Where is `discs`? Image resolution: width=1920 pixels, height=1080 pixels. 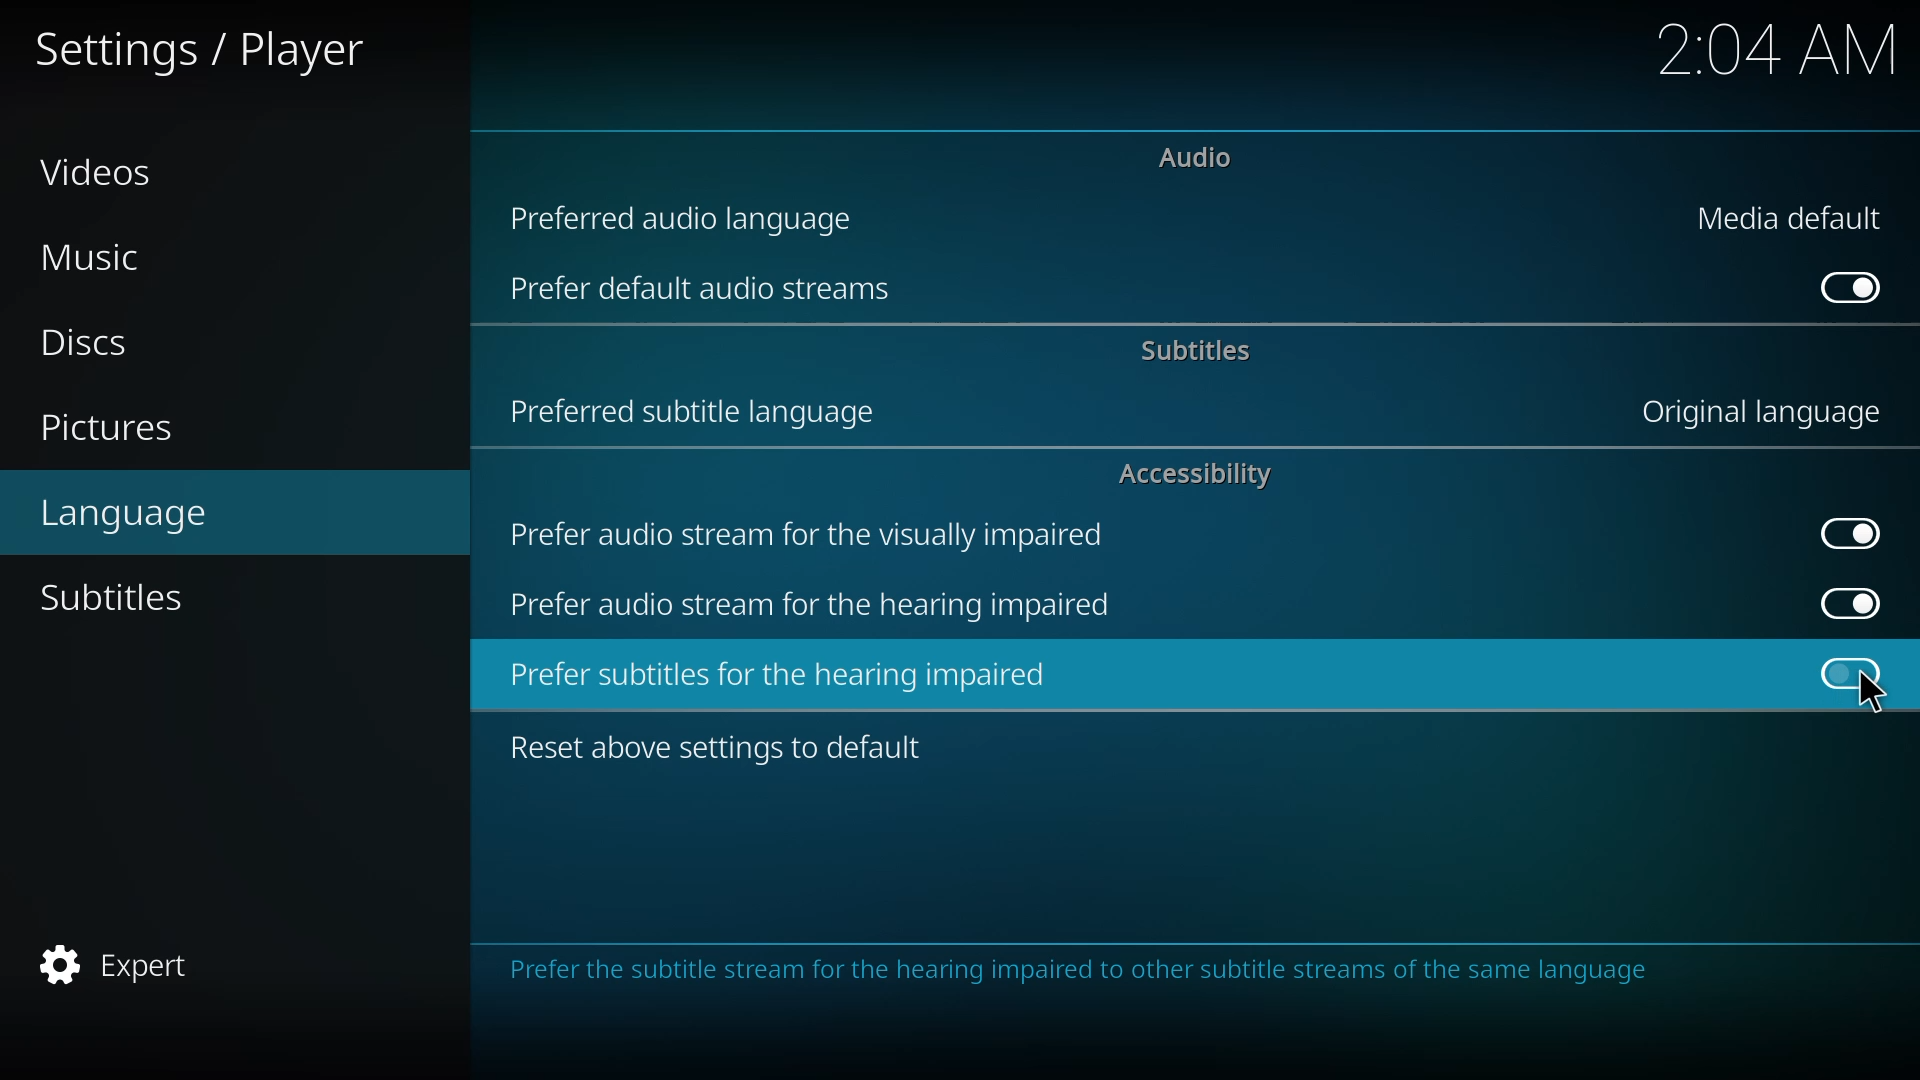
discs is located at coordinates (76, 345).